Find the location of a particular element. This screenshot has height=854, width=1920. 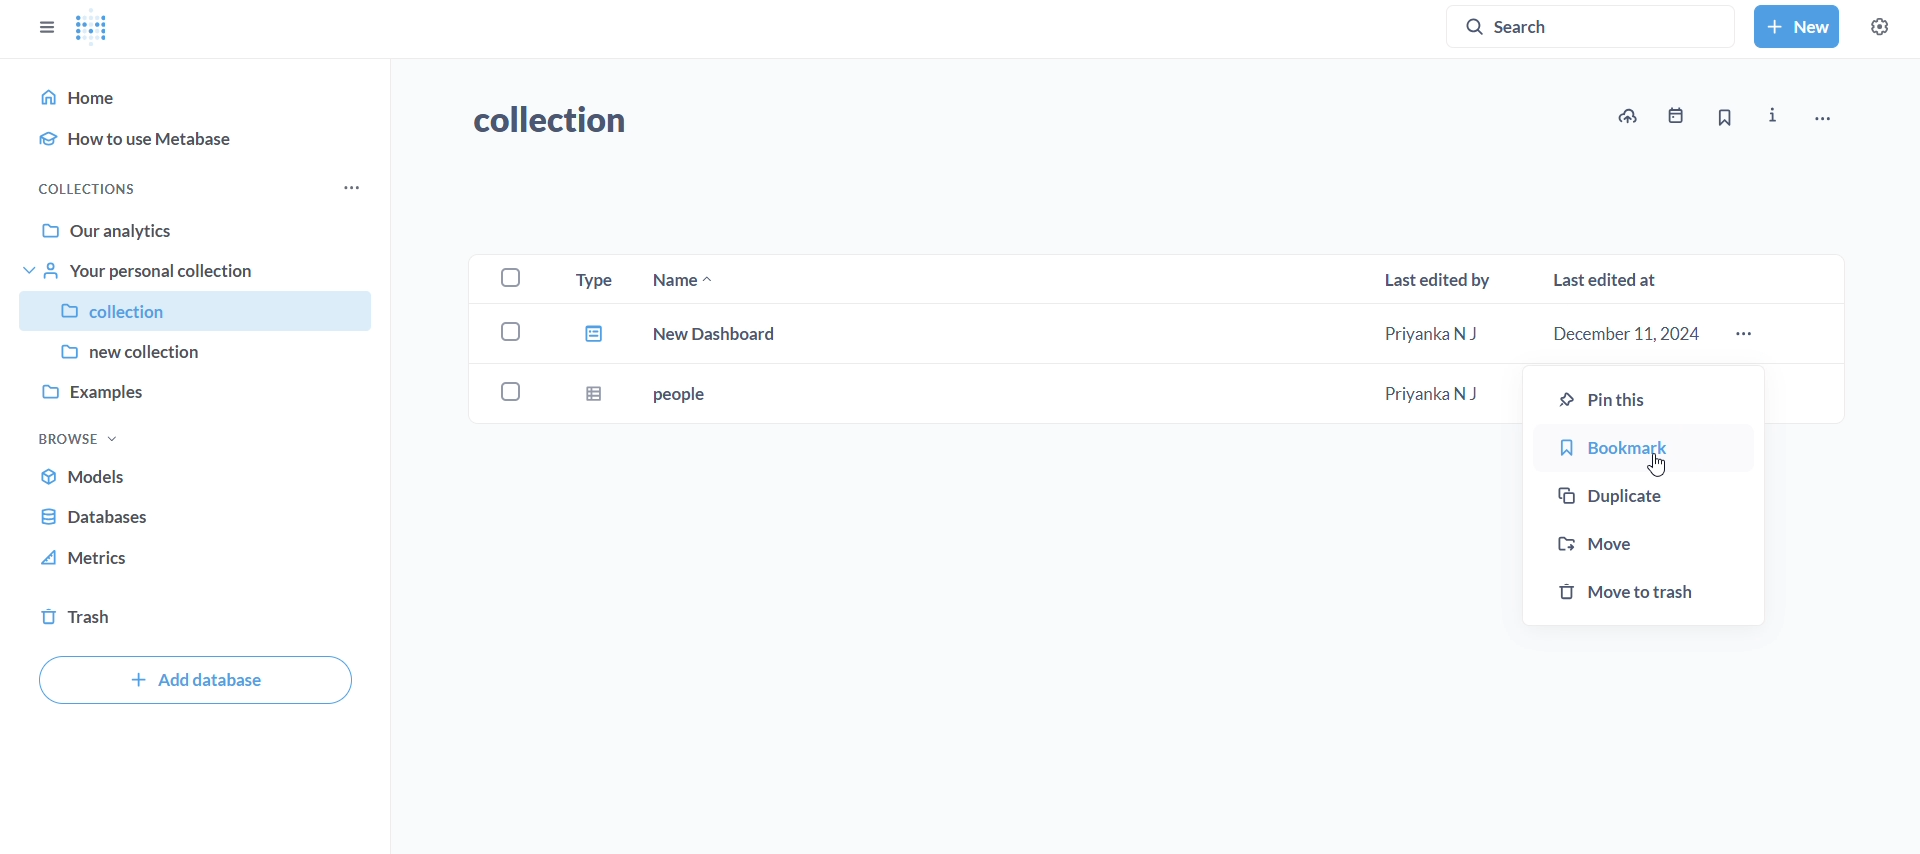

new dashboard is located at coordinates (1142, 337).